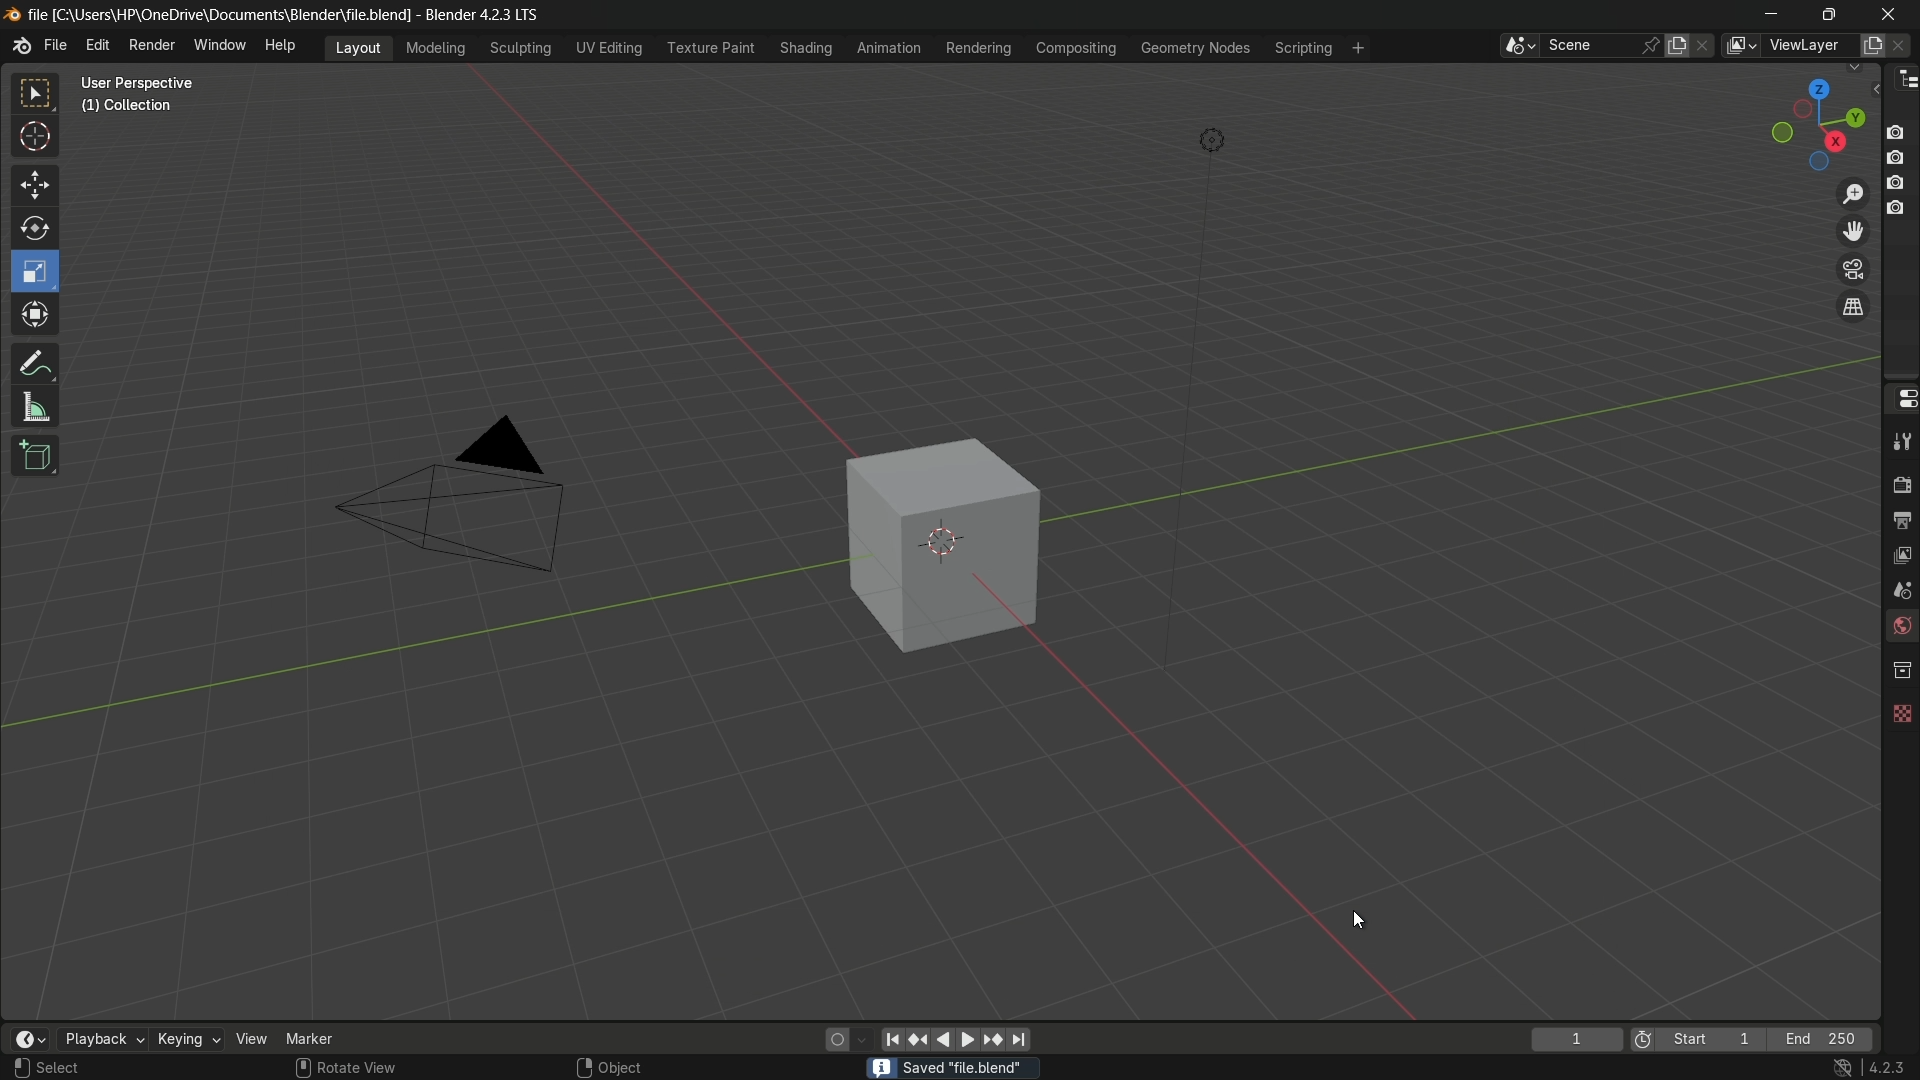 The height and width of the screenshot is (1080, 1920). What do you see at coordinates (1903, 168) in the screenshot?
I see `Buttons` at bounding box center [1903, 168].